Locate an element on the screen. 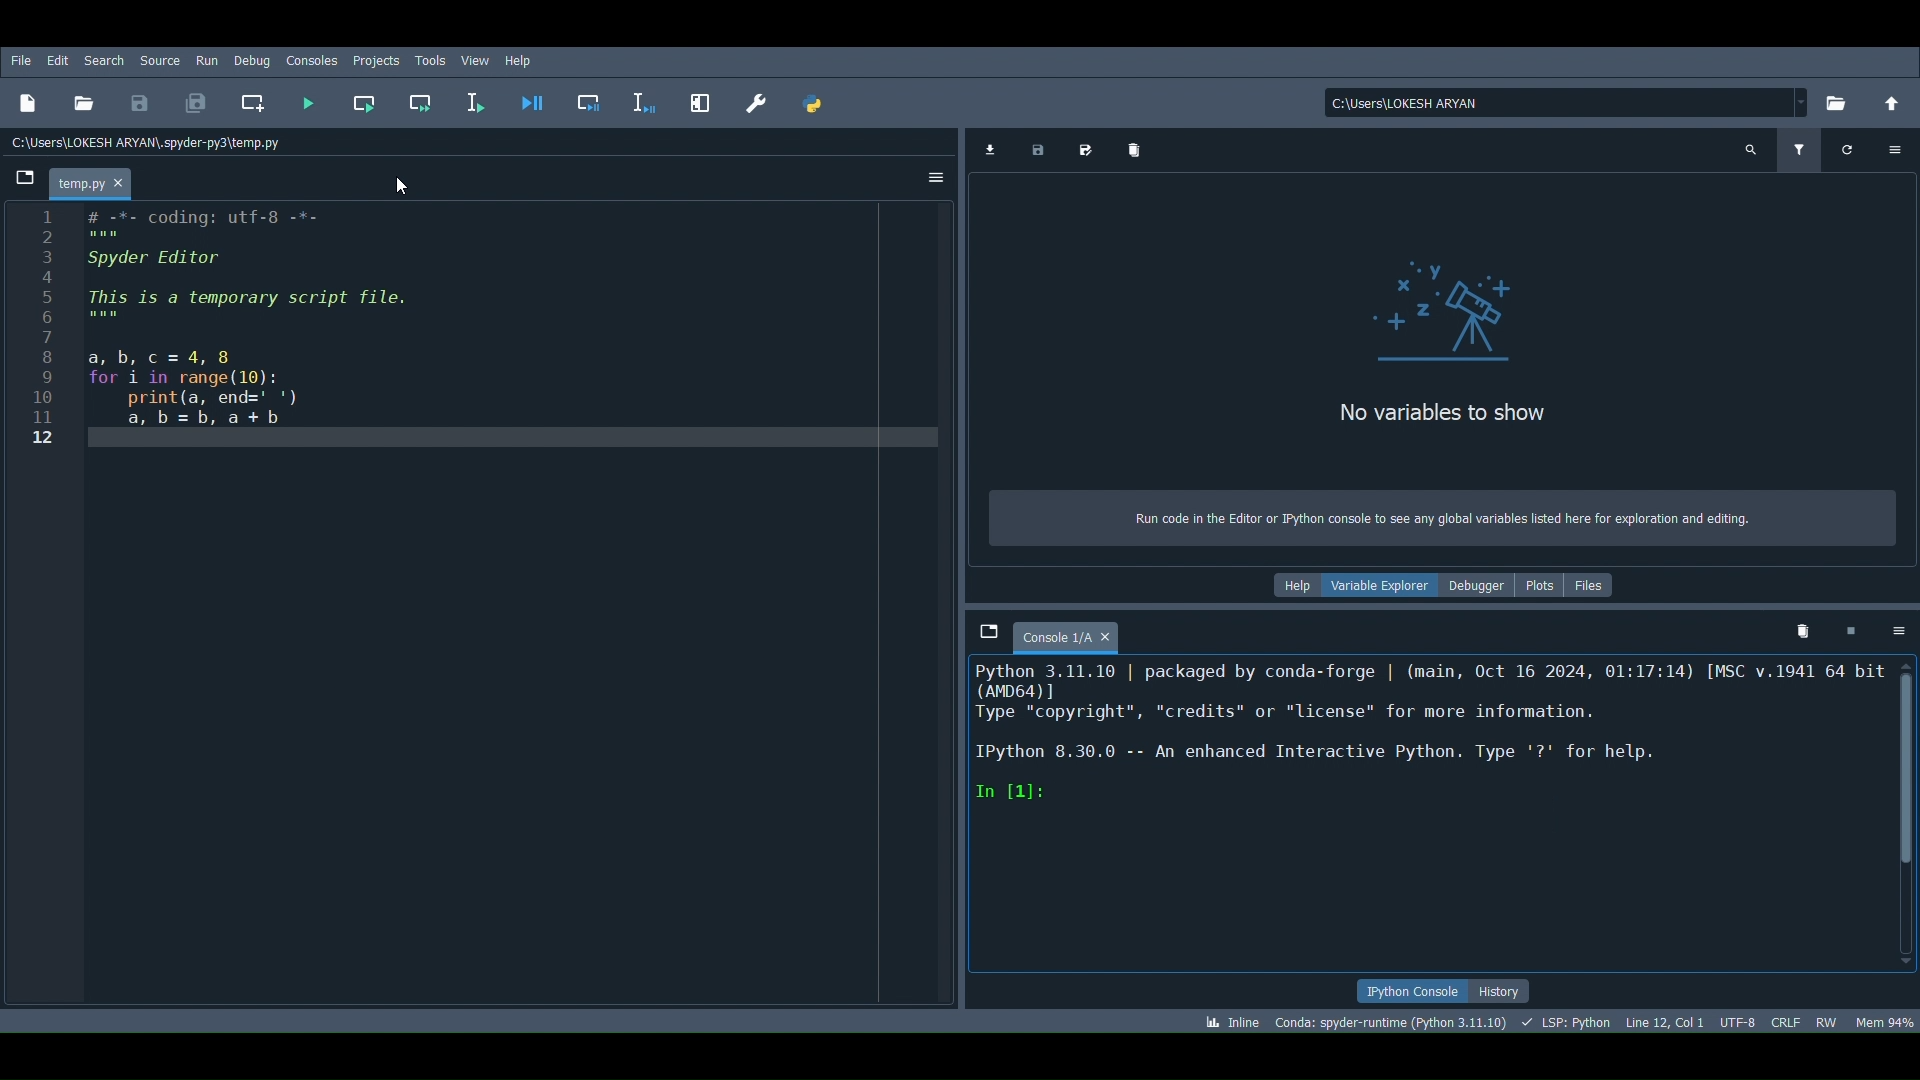  New file (Ctrl + N) is located at coordinates (32, 100).